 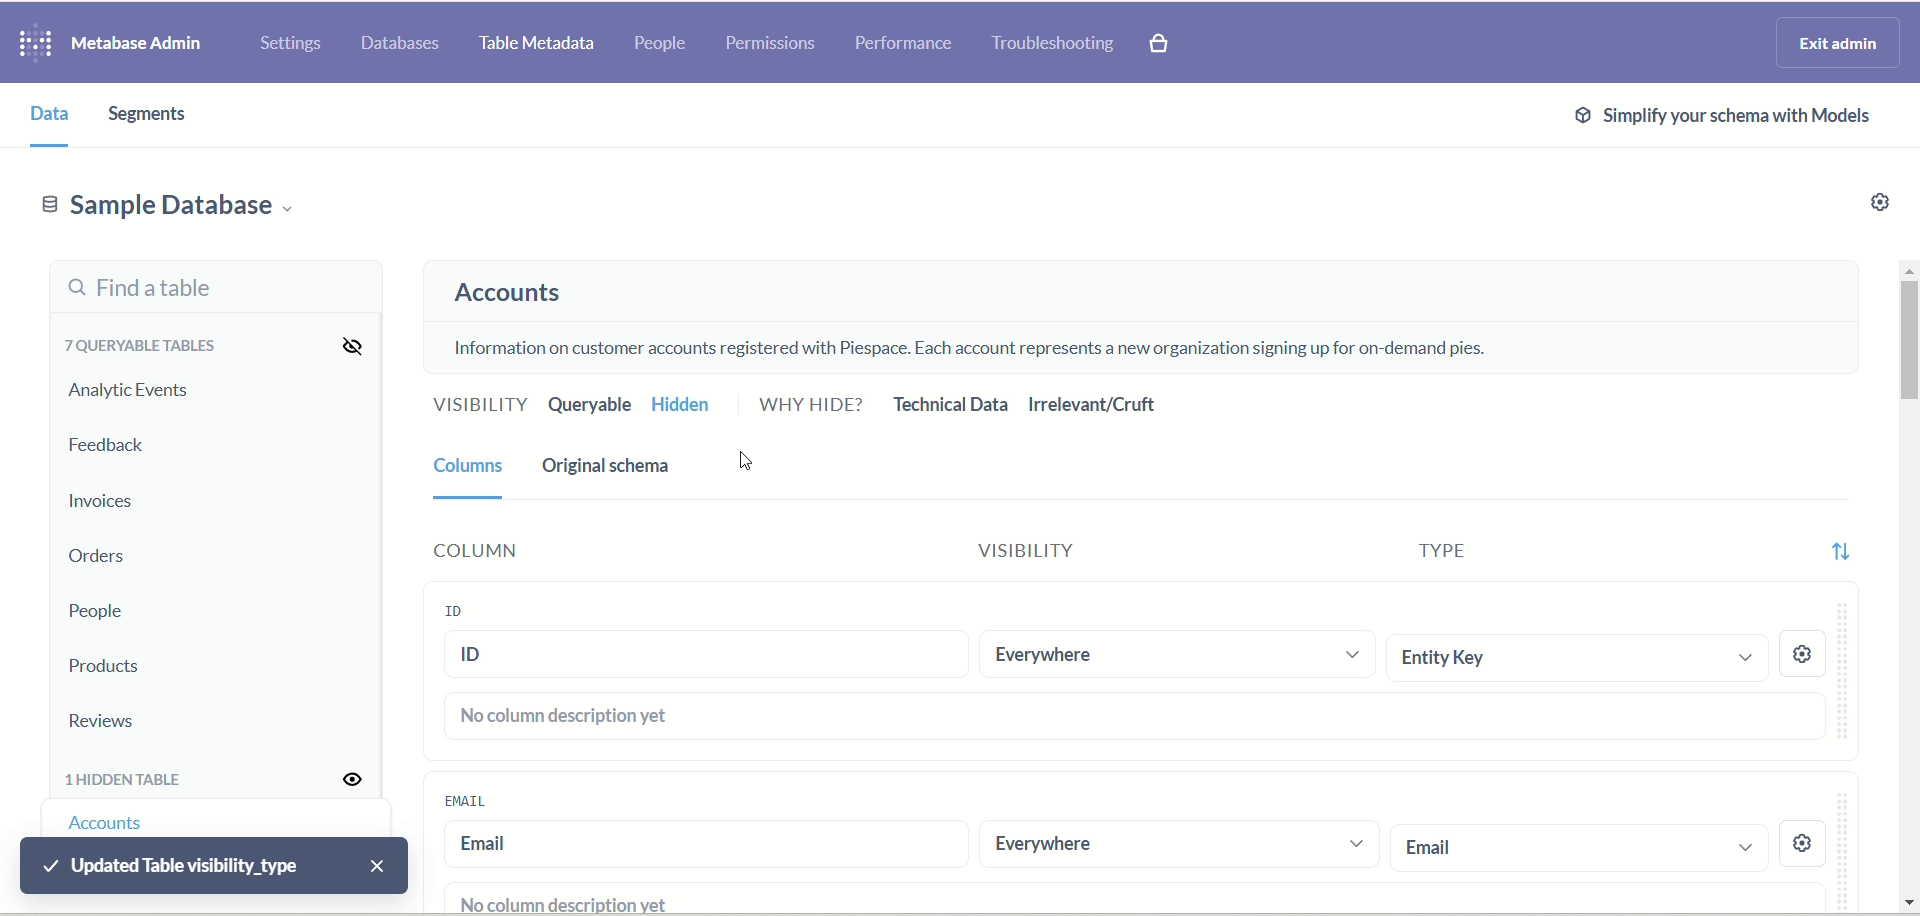 What do you see at coordinates (1801, 652) in the screenshot?
I see `ID settings` at bounding box center [1801, 652].